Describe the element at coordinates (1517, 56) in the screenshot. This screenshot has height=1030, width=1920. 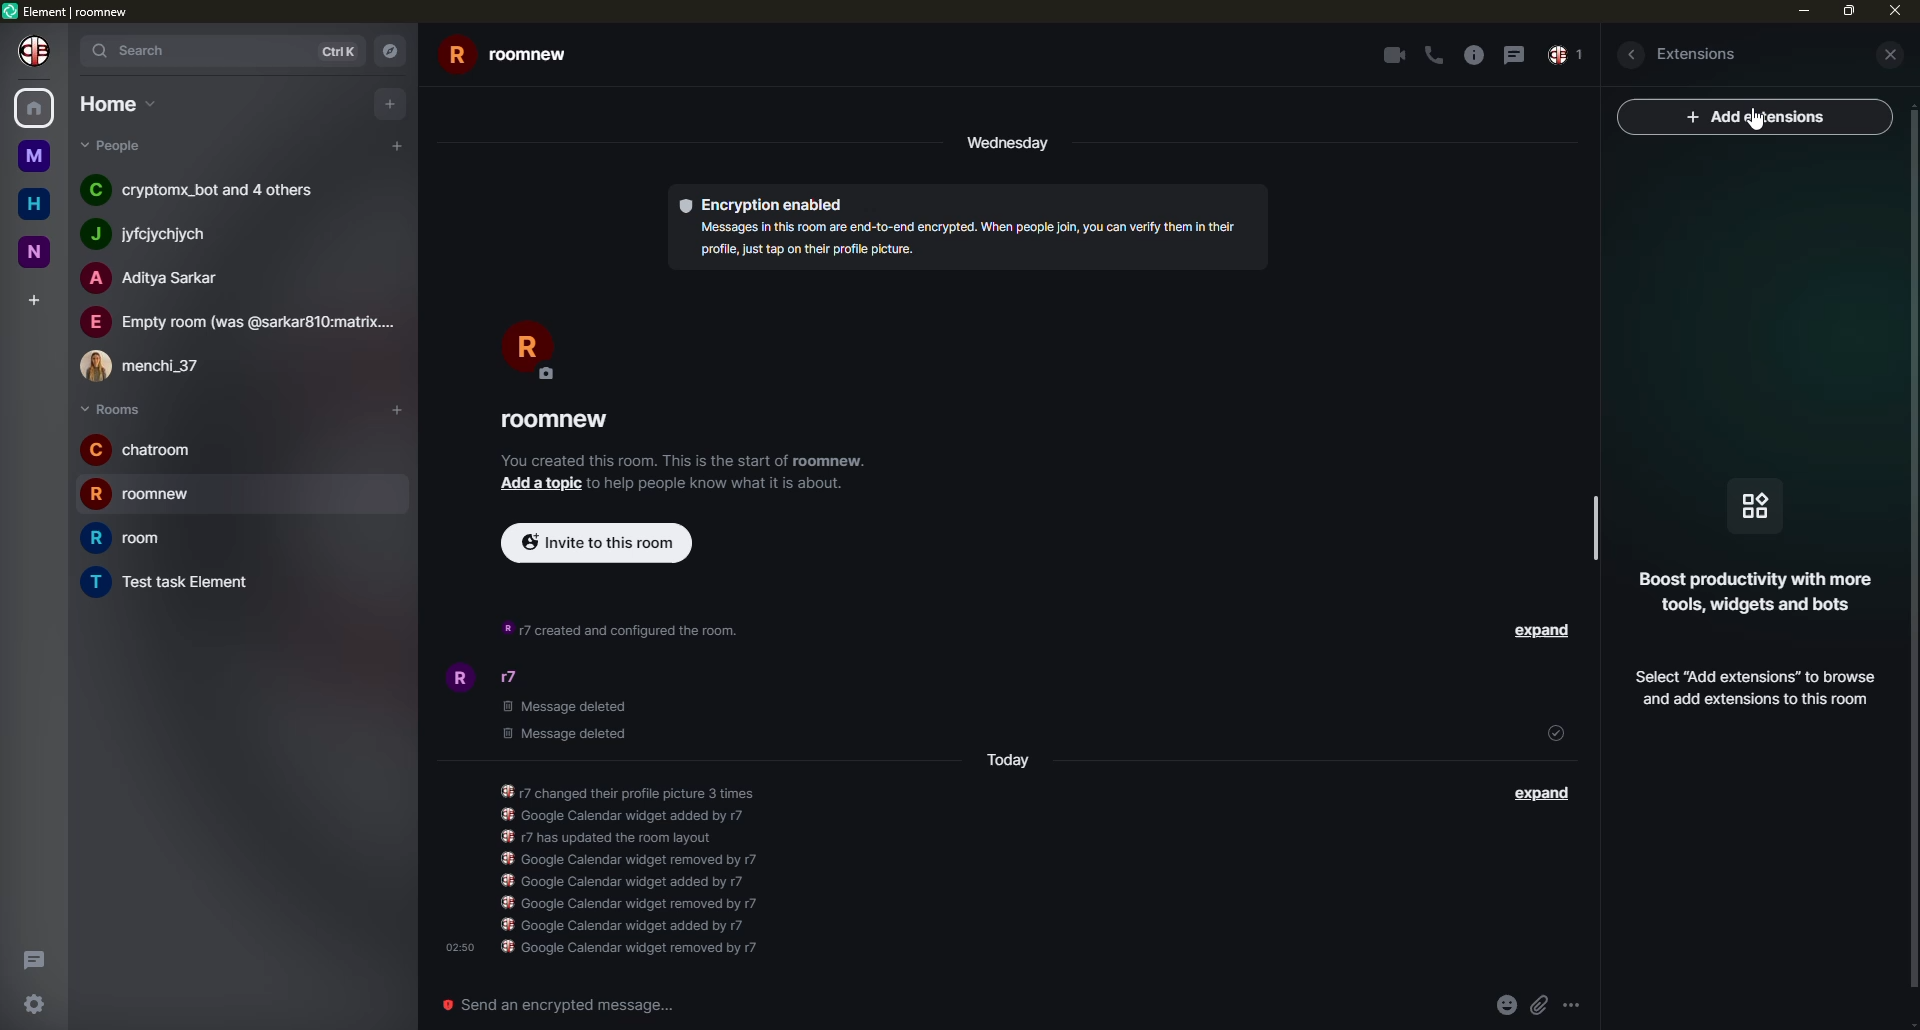
I see `message` at that location.